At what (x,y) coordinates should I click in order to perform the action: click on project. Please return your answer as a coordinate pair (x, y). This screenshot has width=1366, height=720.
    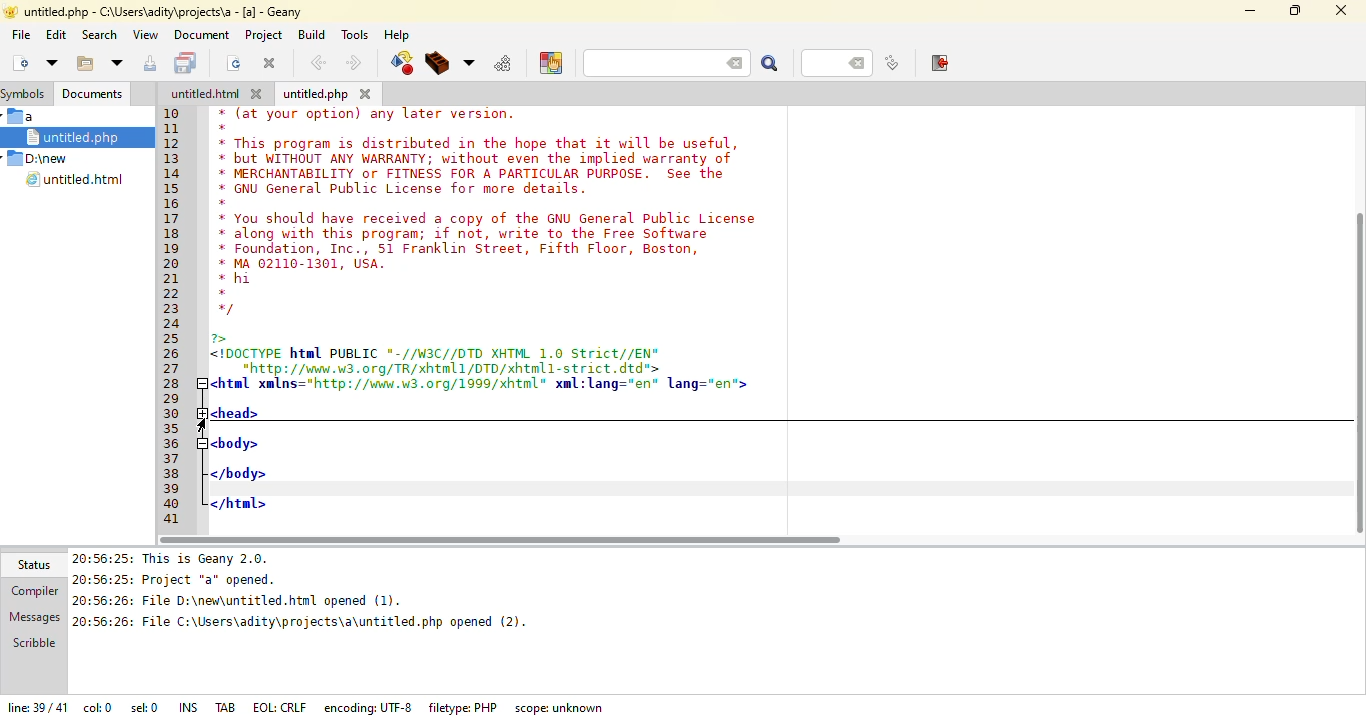
    Looking at the image, I should click on (264, 35).